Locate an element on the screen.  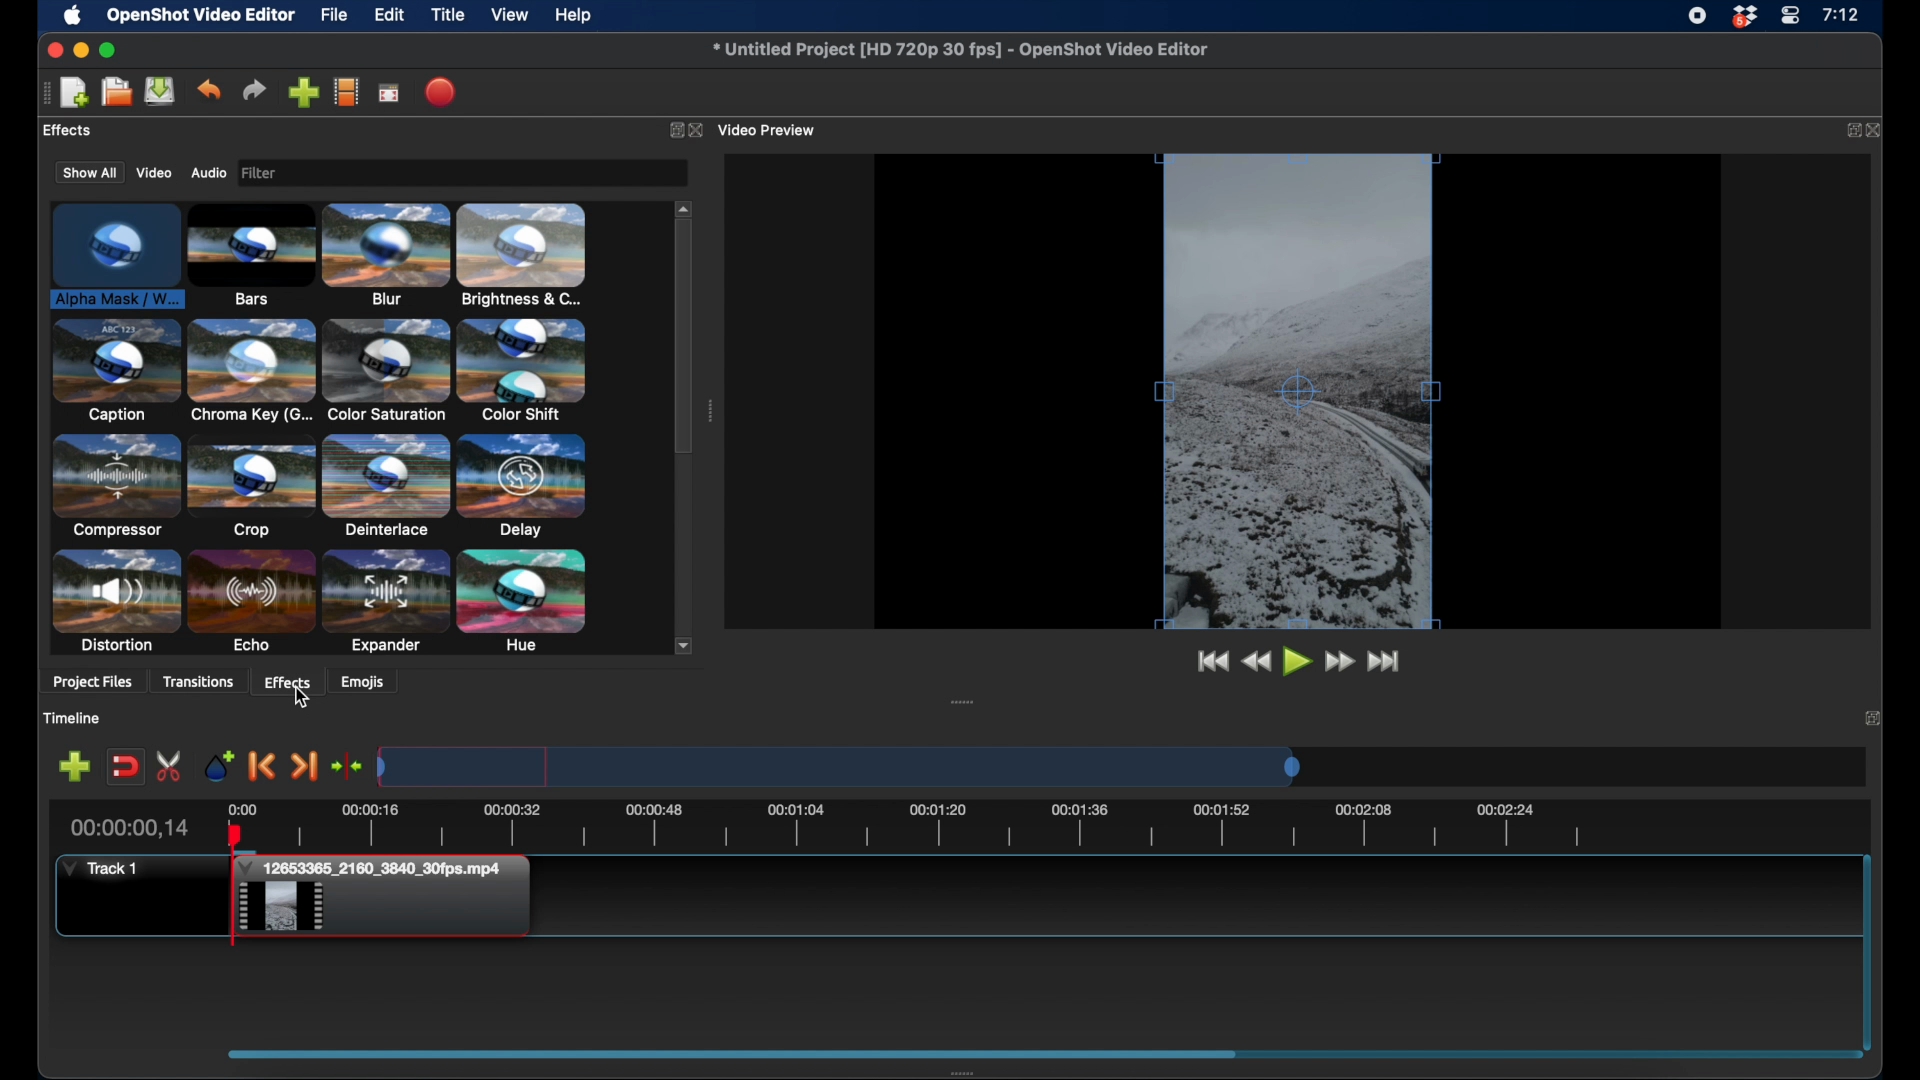
minimize is located at coordinates (80, 51).